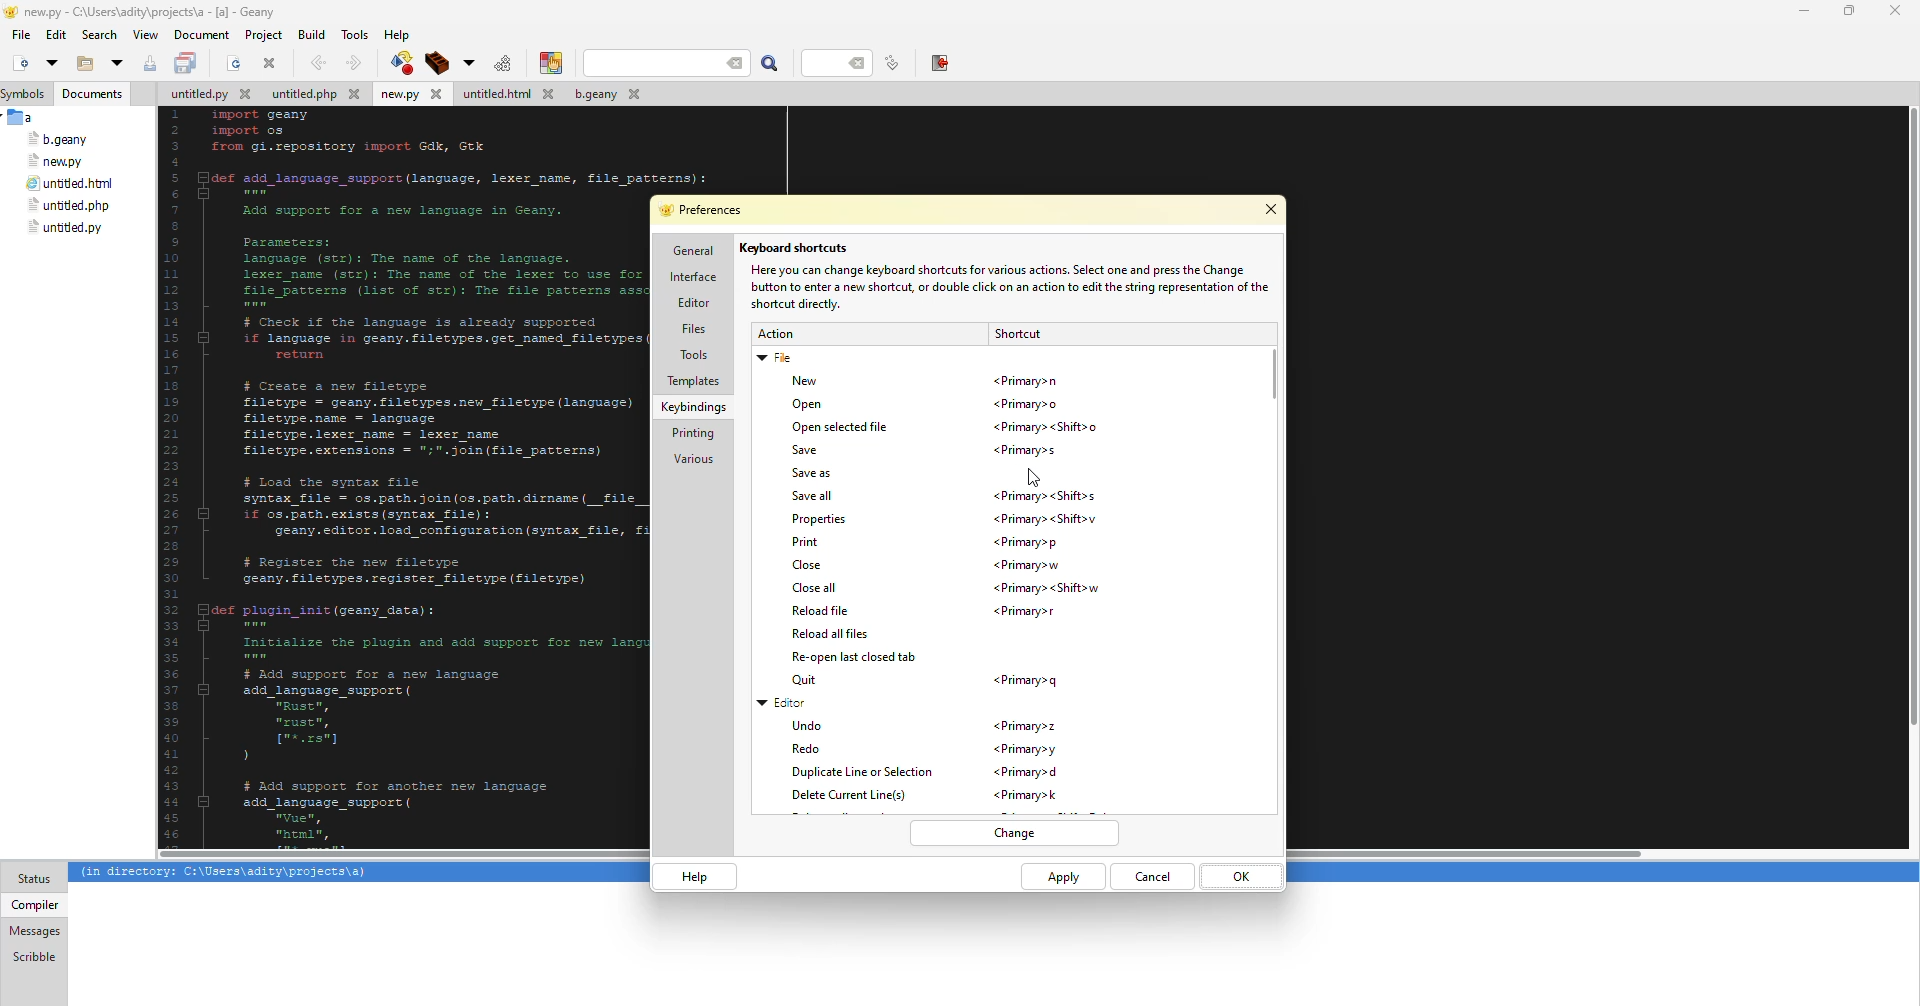  Describe the element at coordinates (35, 931) in the screenshot. I see `messages` at that location.